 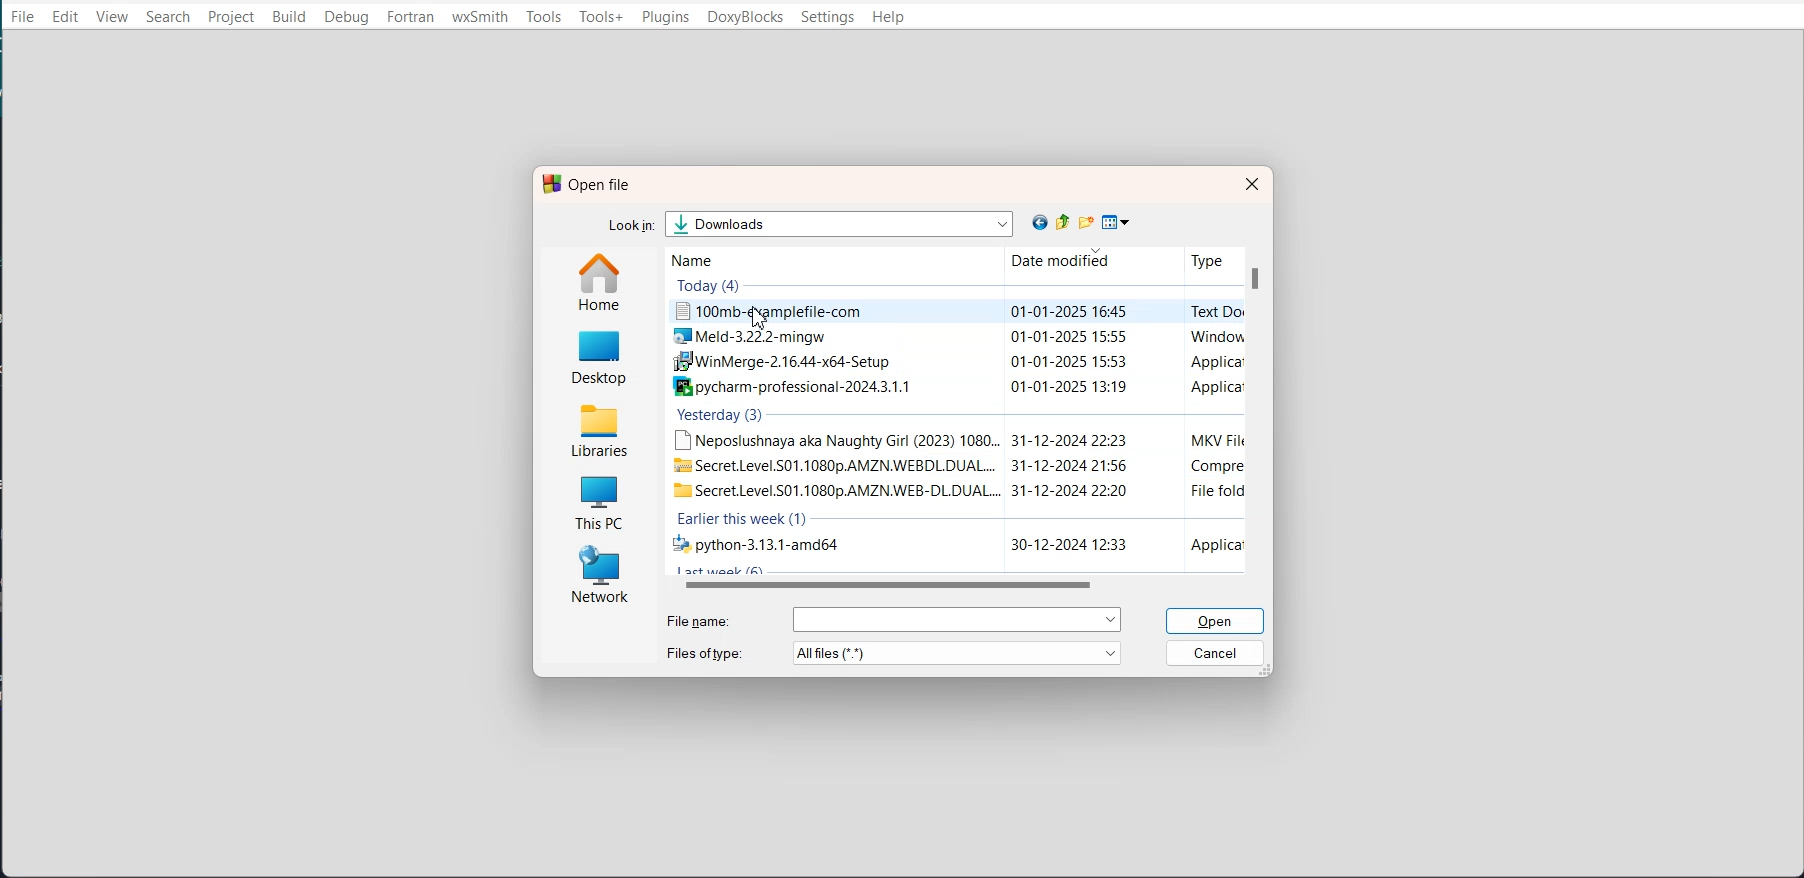 What do you see at coordinates (598, 498) in the screenshot?
I see `This PC` at bounding box center [598, 498].